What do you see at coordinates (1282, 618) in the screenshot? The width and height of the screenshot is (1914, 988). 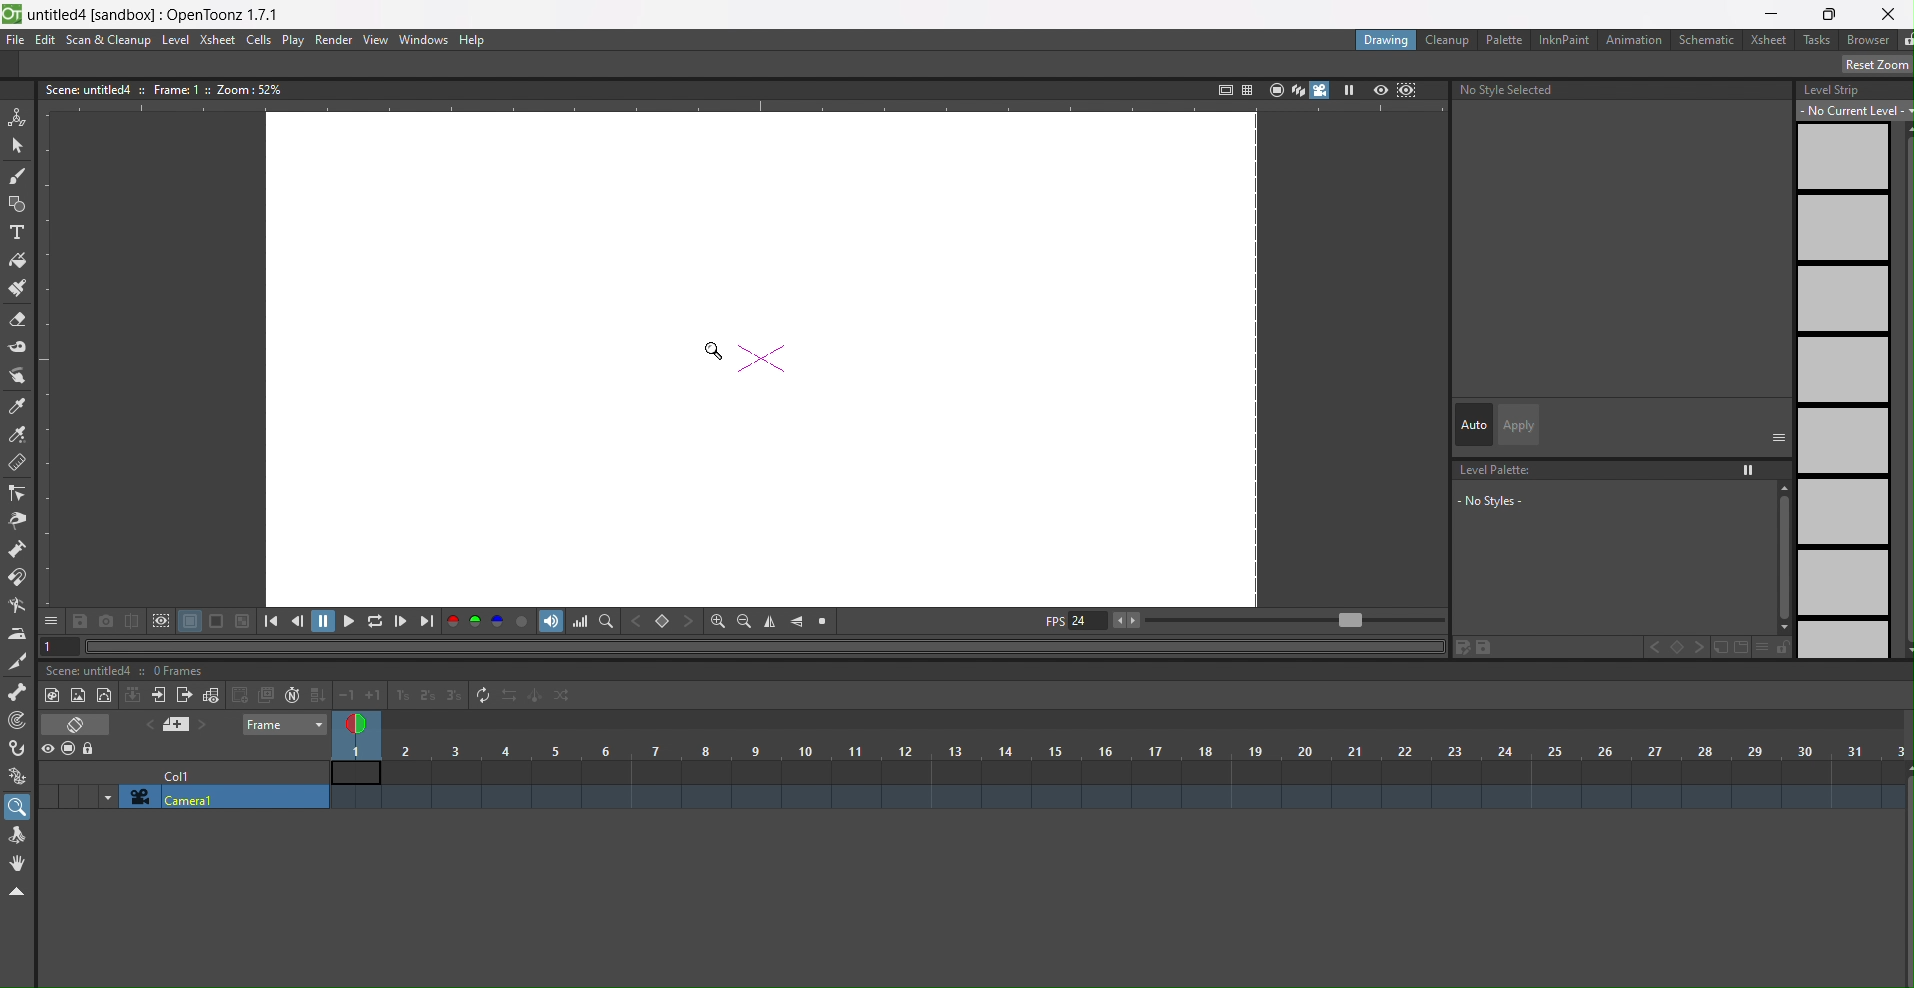 I see `playback range slider` at bounding box center [1282, 618].